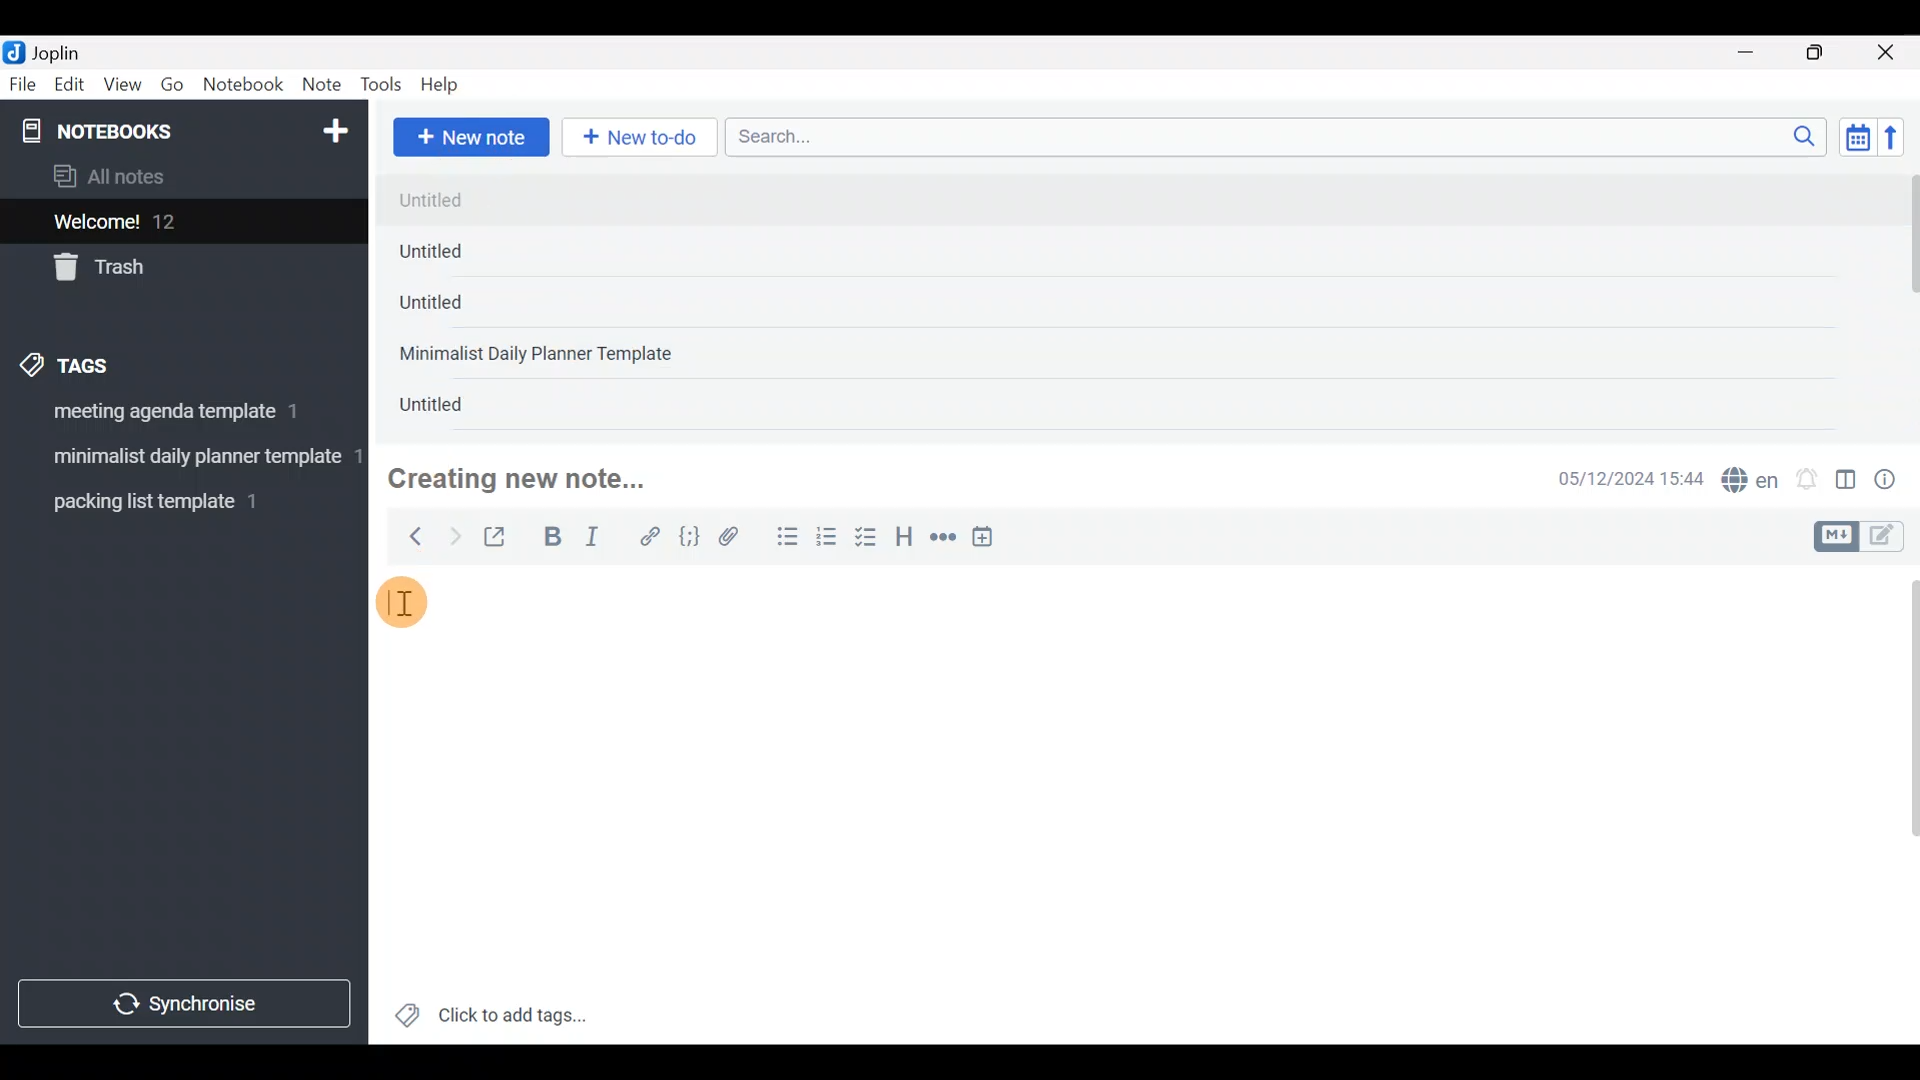  What do you see at coordinates (1751, 482) in the screenshot?
I see `Spelling` at bounding box center [1751, 482].